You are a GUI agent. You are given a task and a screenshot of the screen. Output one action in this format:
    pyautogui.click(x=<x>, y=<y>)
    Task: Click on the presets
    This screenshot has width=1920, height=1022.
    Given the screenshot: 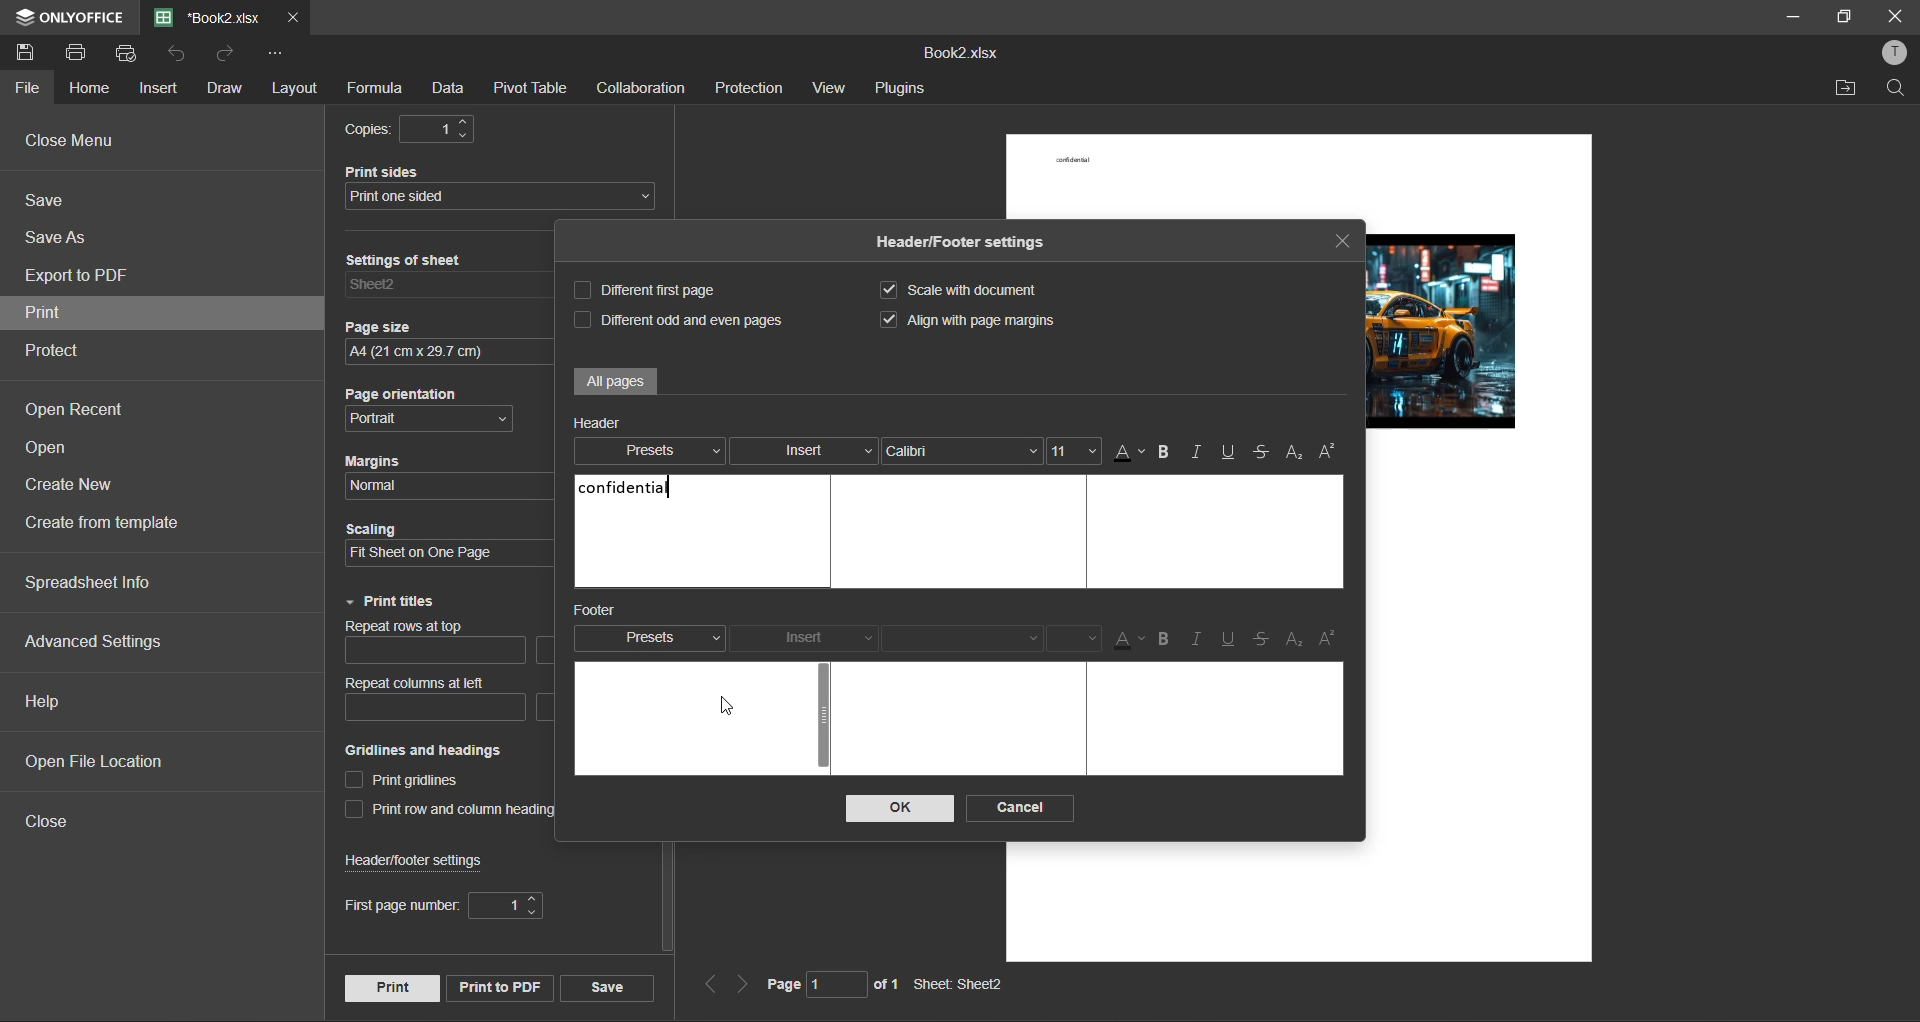 What is the action you would take?
    pyautogui.click(x=653, y=637)
    